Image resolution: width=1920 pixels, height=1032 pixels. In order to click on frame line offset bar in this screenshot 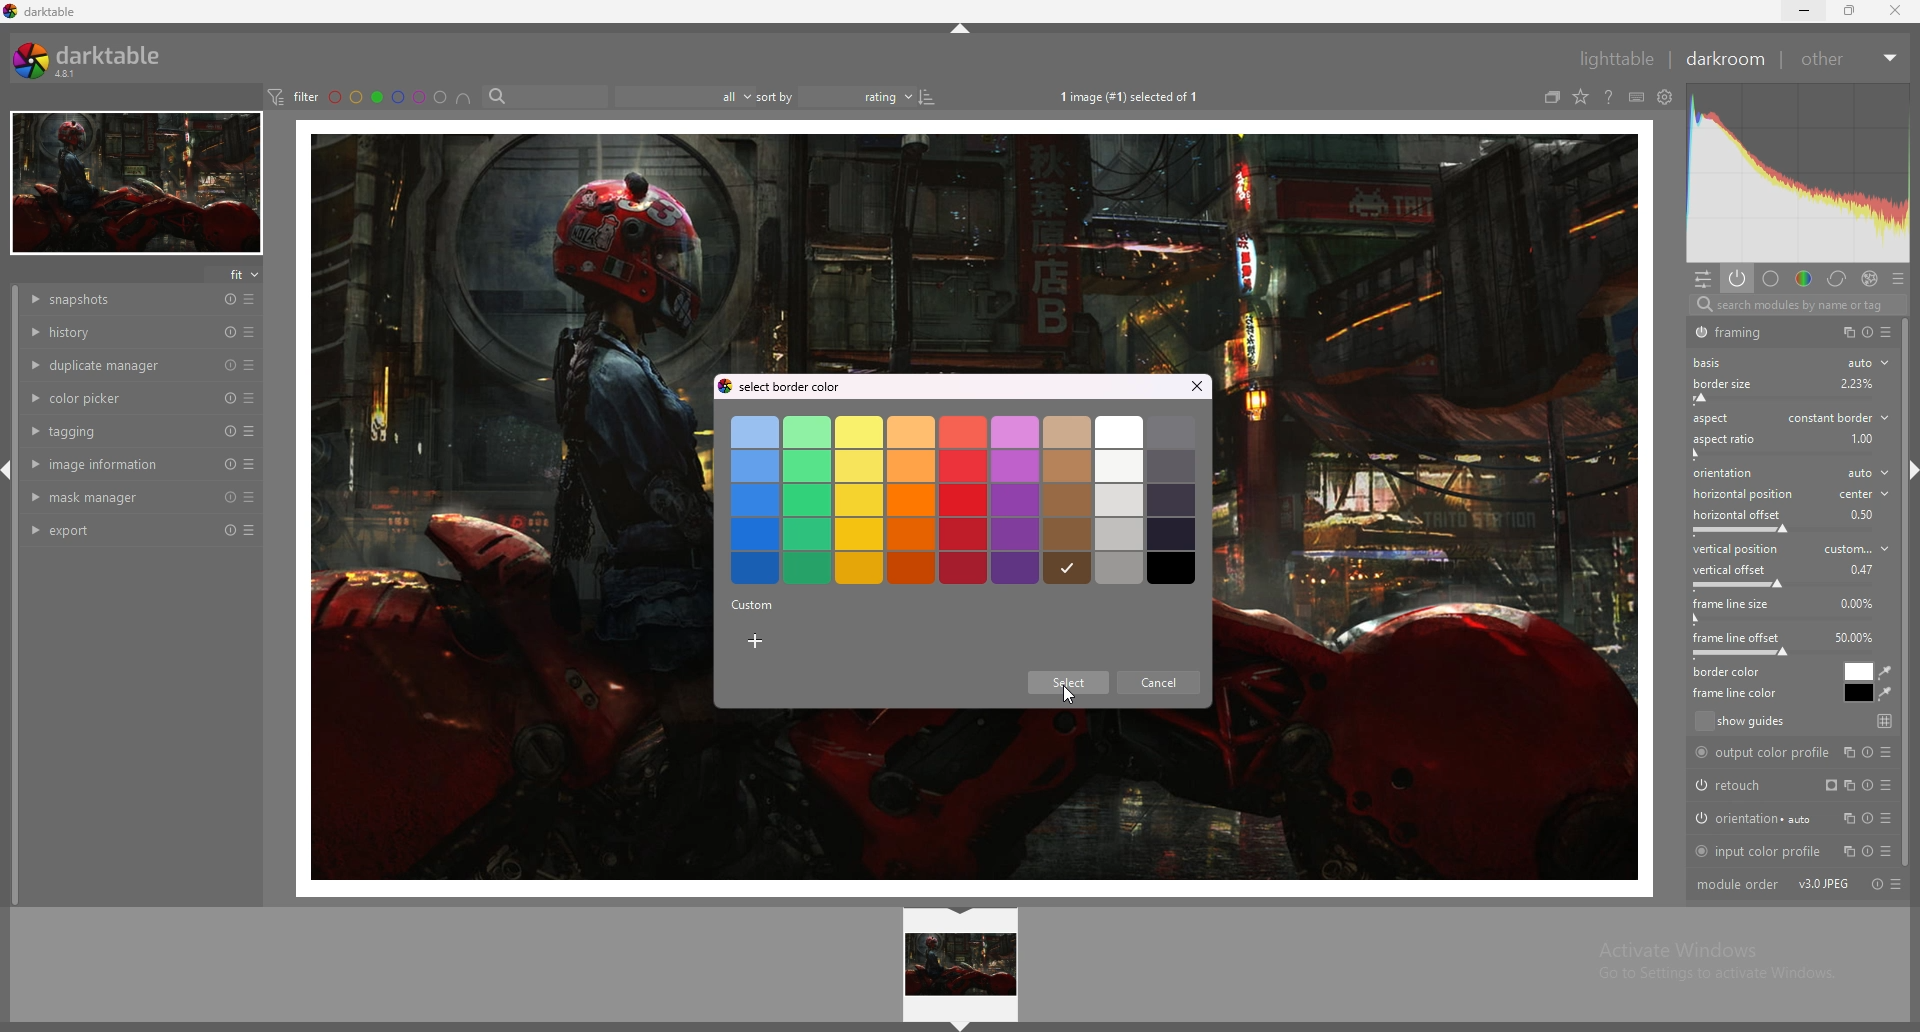, I will do `click(1785, 655)`.